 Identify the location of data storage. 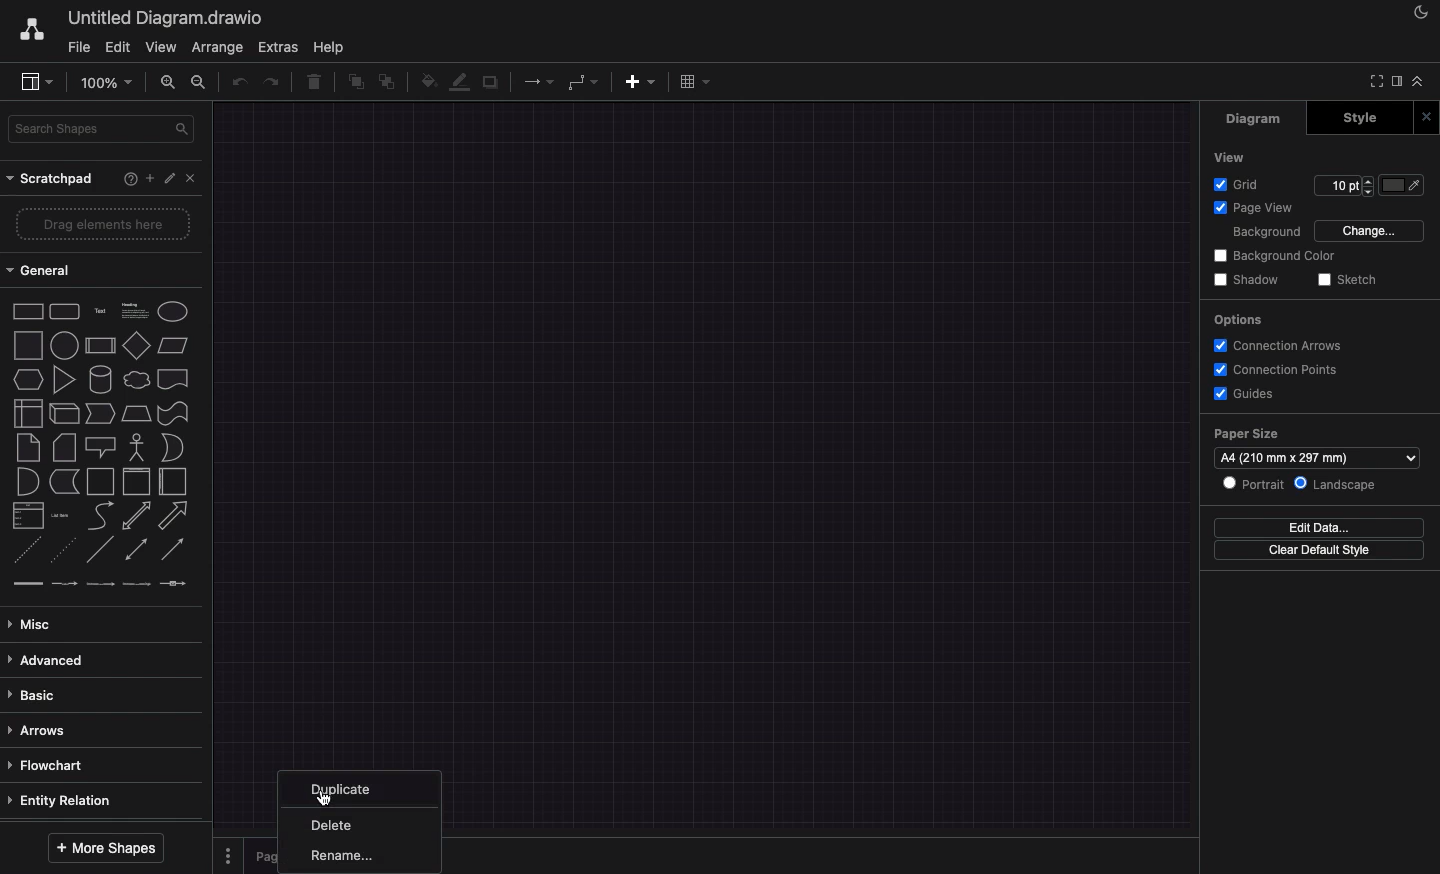
(66, 483).